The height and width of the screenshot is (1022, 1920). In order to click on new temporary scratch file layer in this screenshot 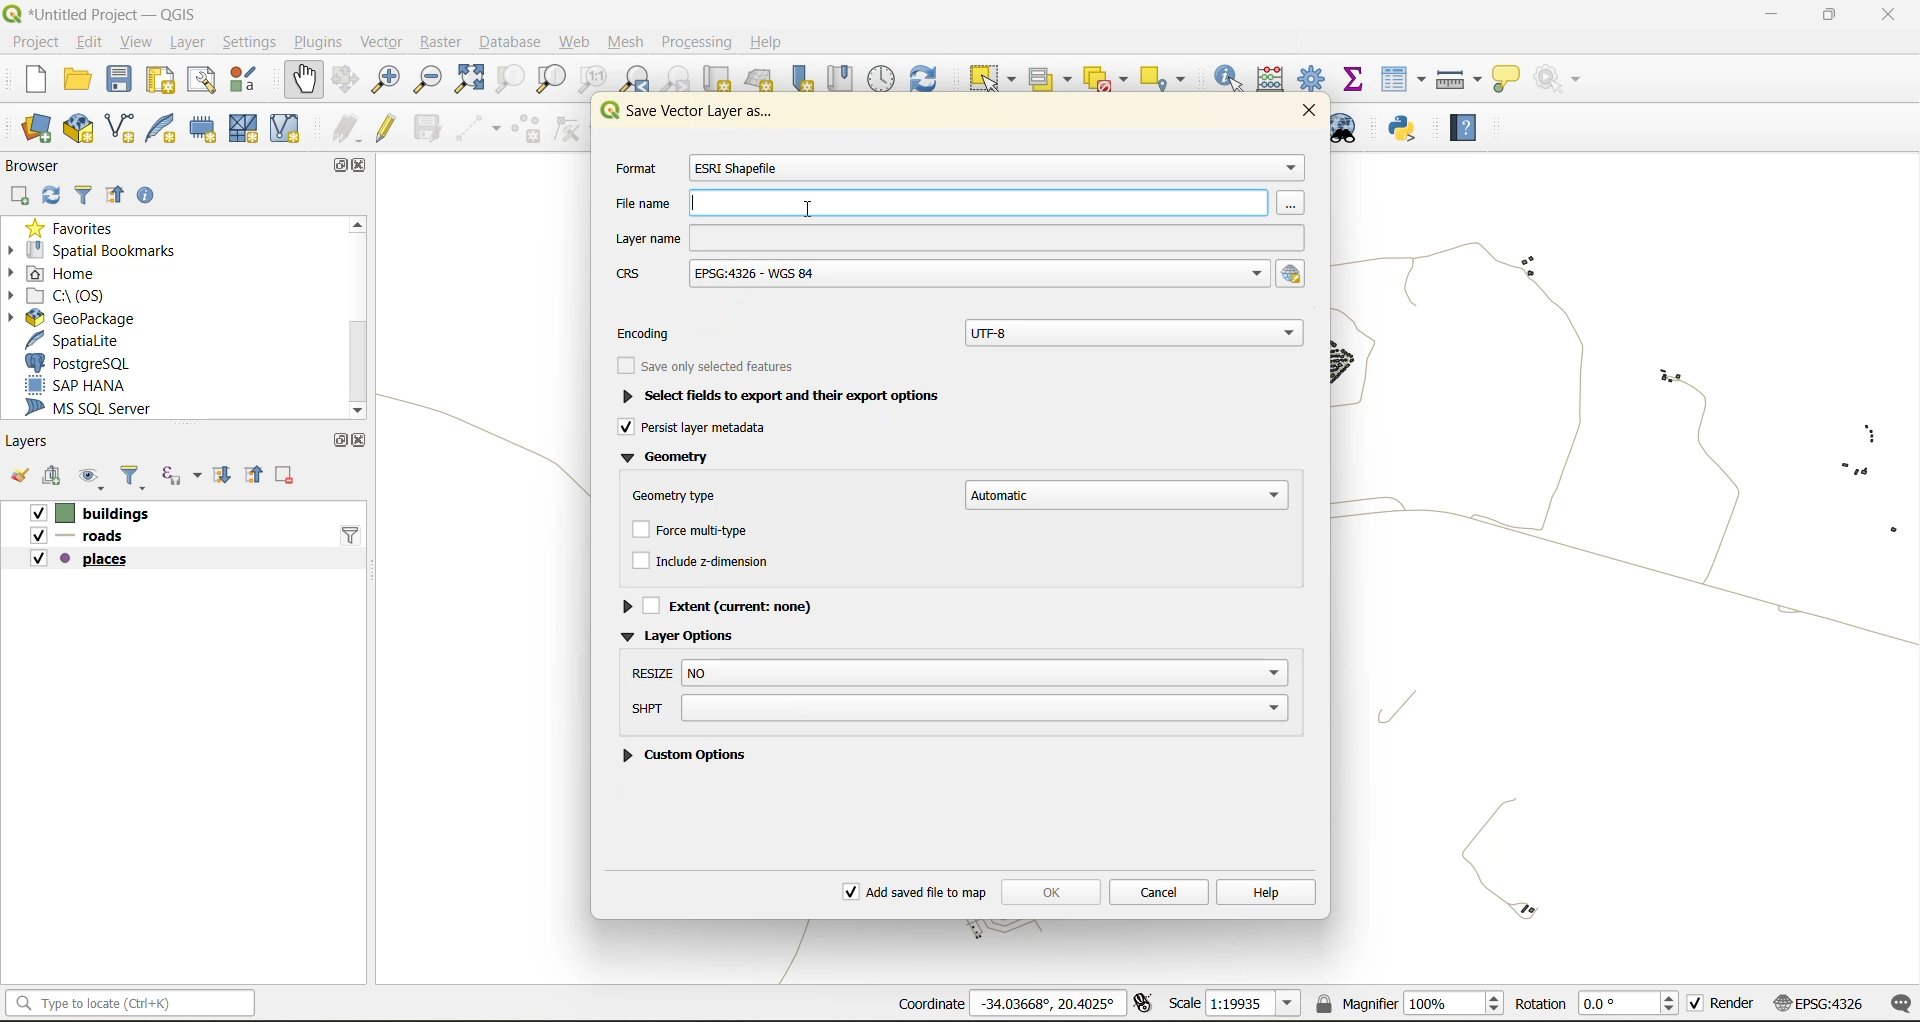, I will do `click(202, 128)`.